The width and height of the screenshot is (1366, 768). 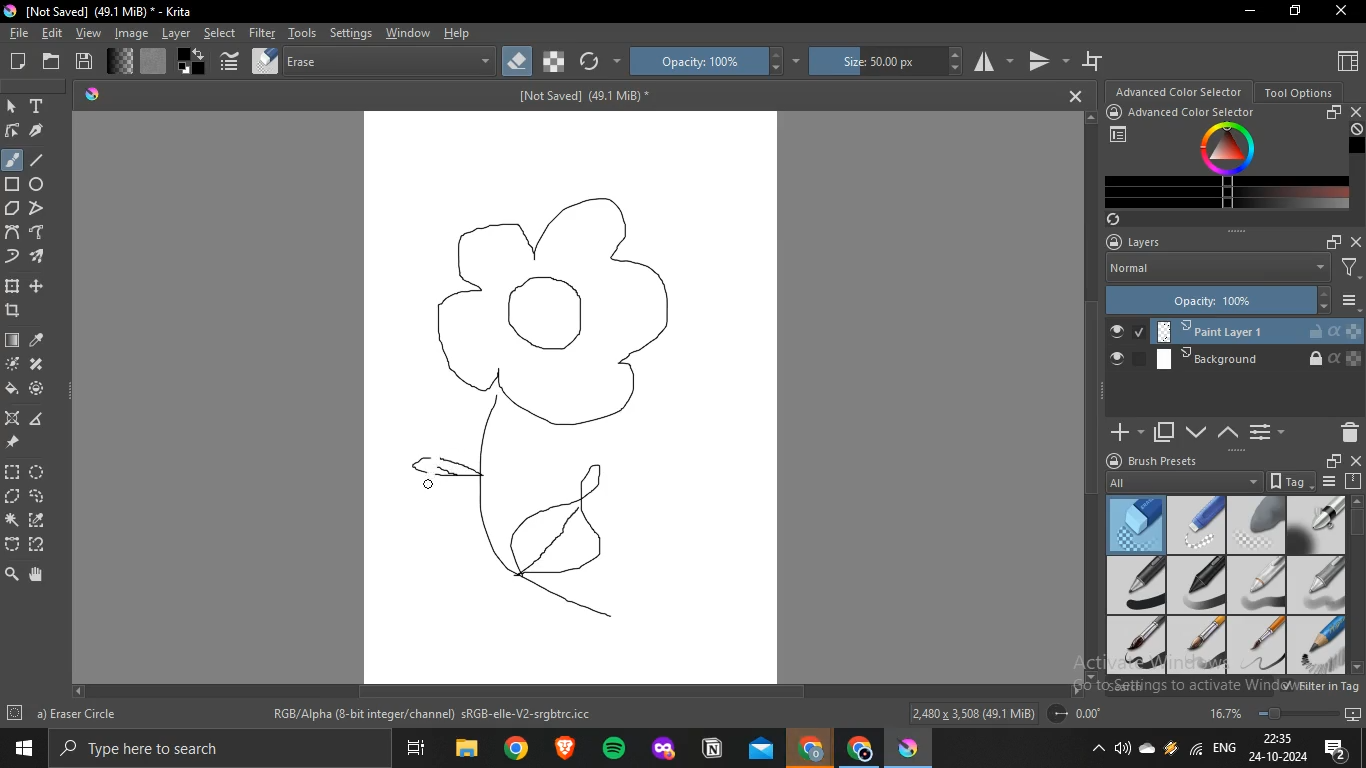 I want to click on sample color from layer or image, so click(x=38, y=341).